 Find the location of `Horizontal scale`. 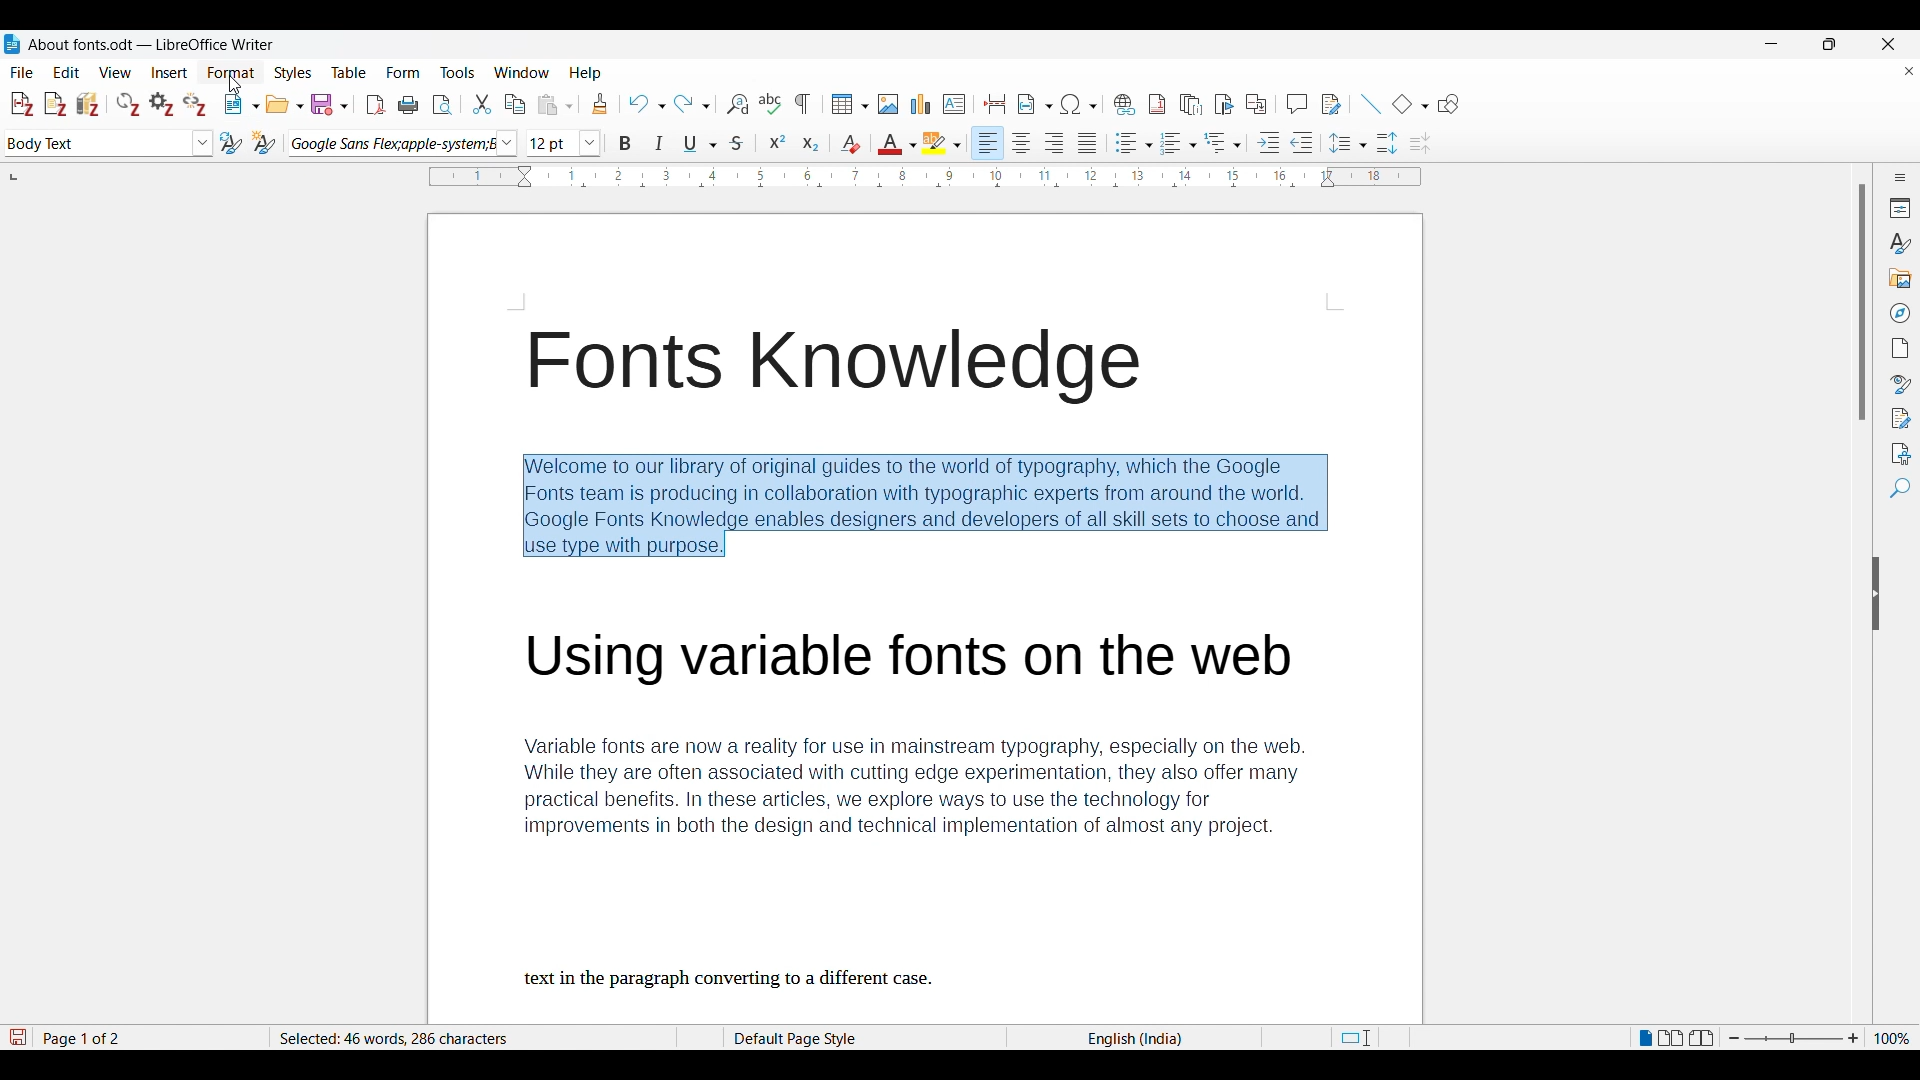

Horizontal scale is located at coordinates (926, 178).